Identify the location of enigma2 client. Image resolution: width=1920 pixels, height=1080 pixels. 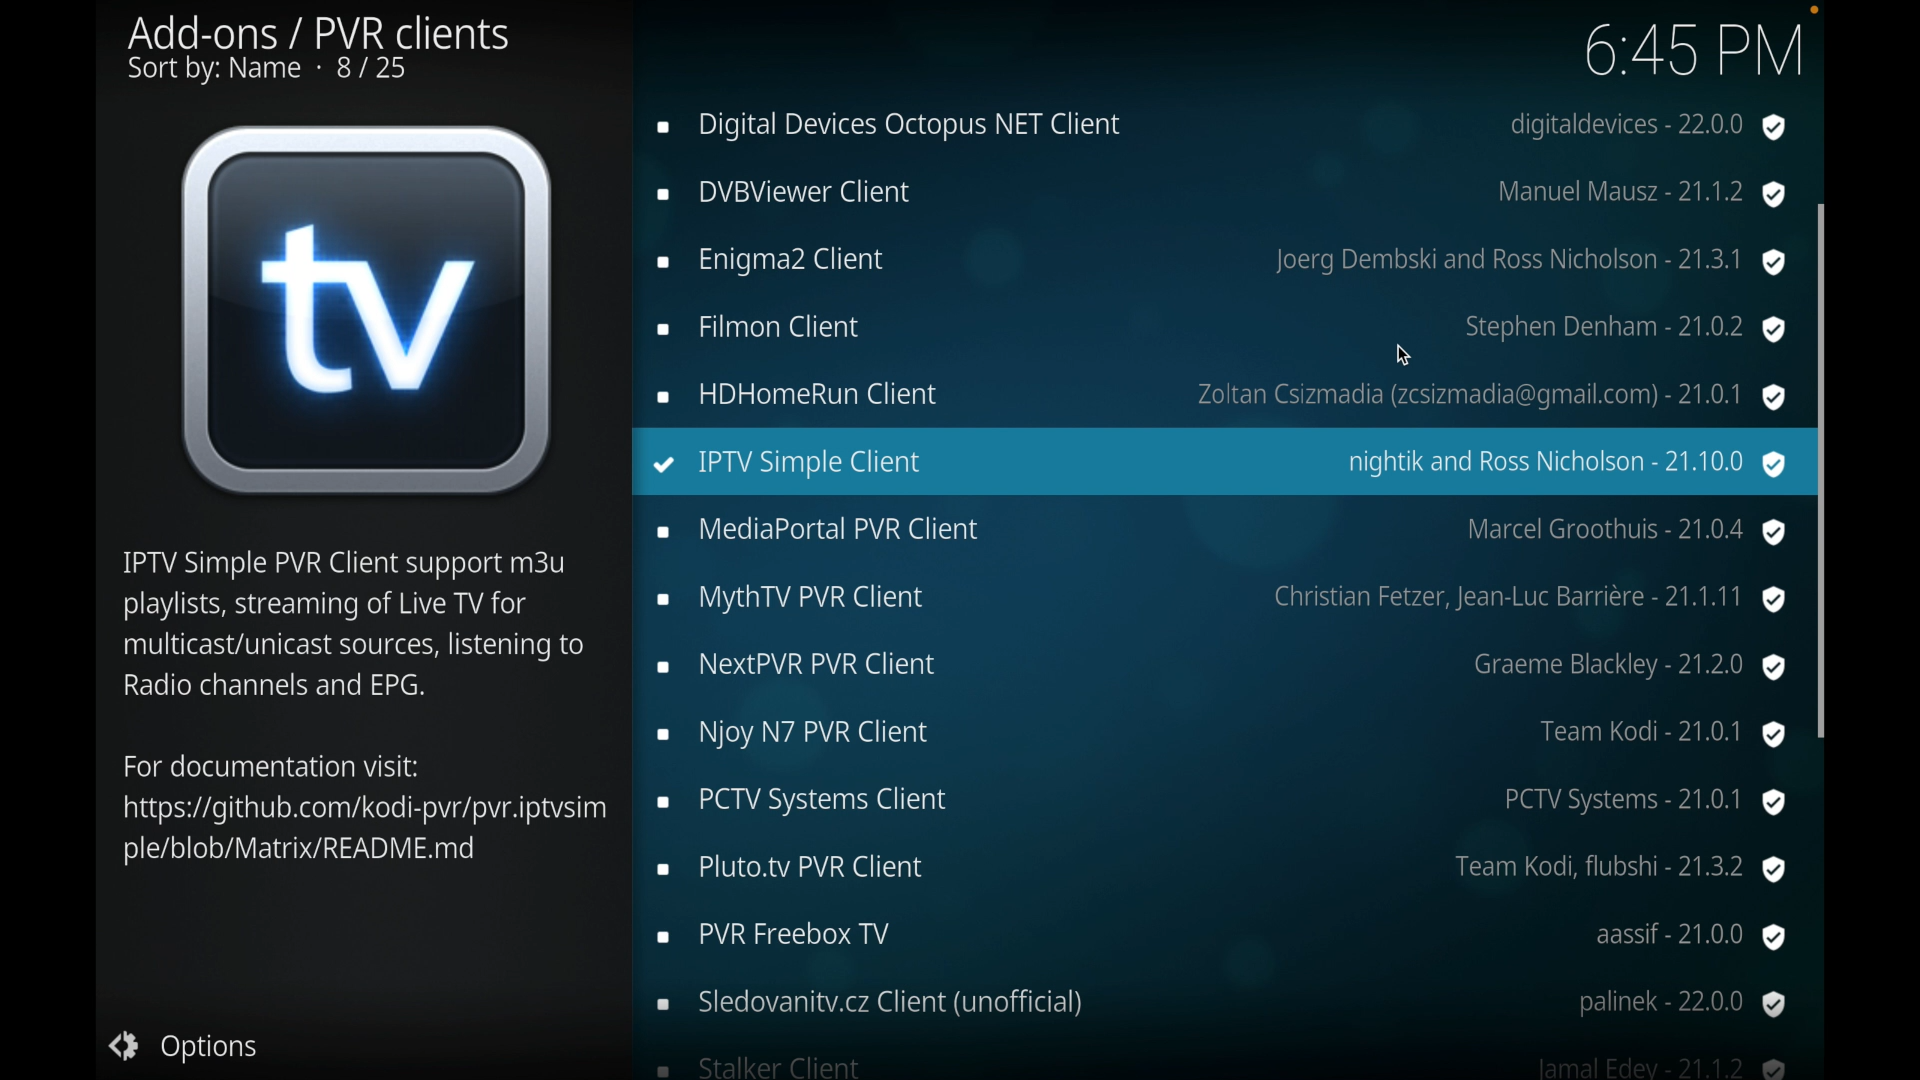
(1220, 262).